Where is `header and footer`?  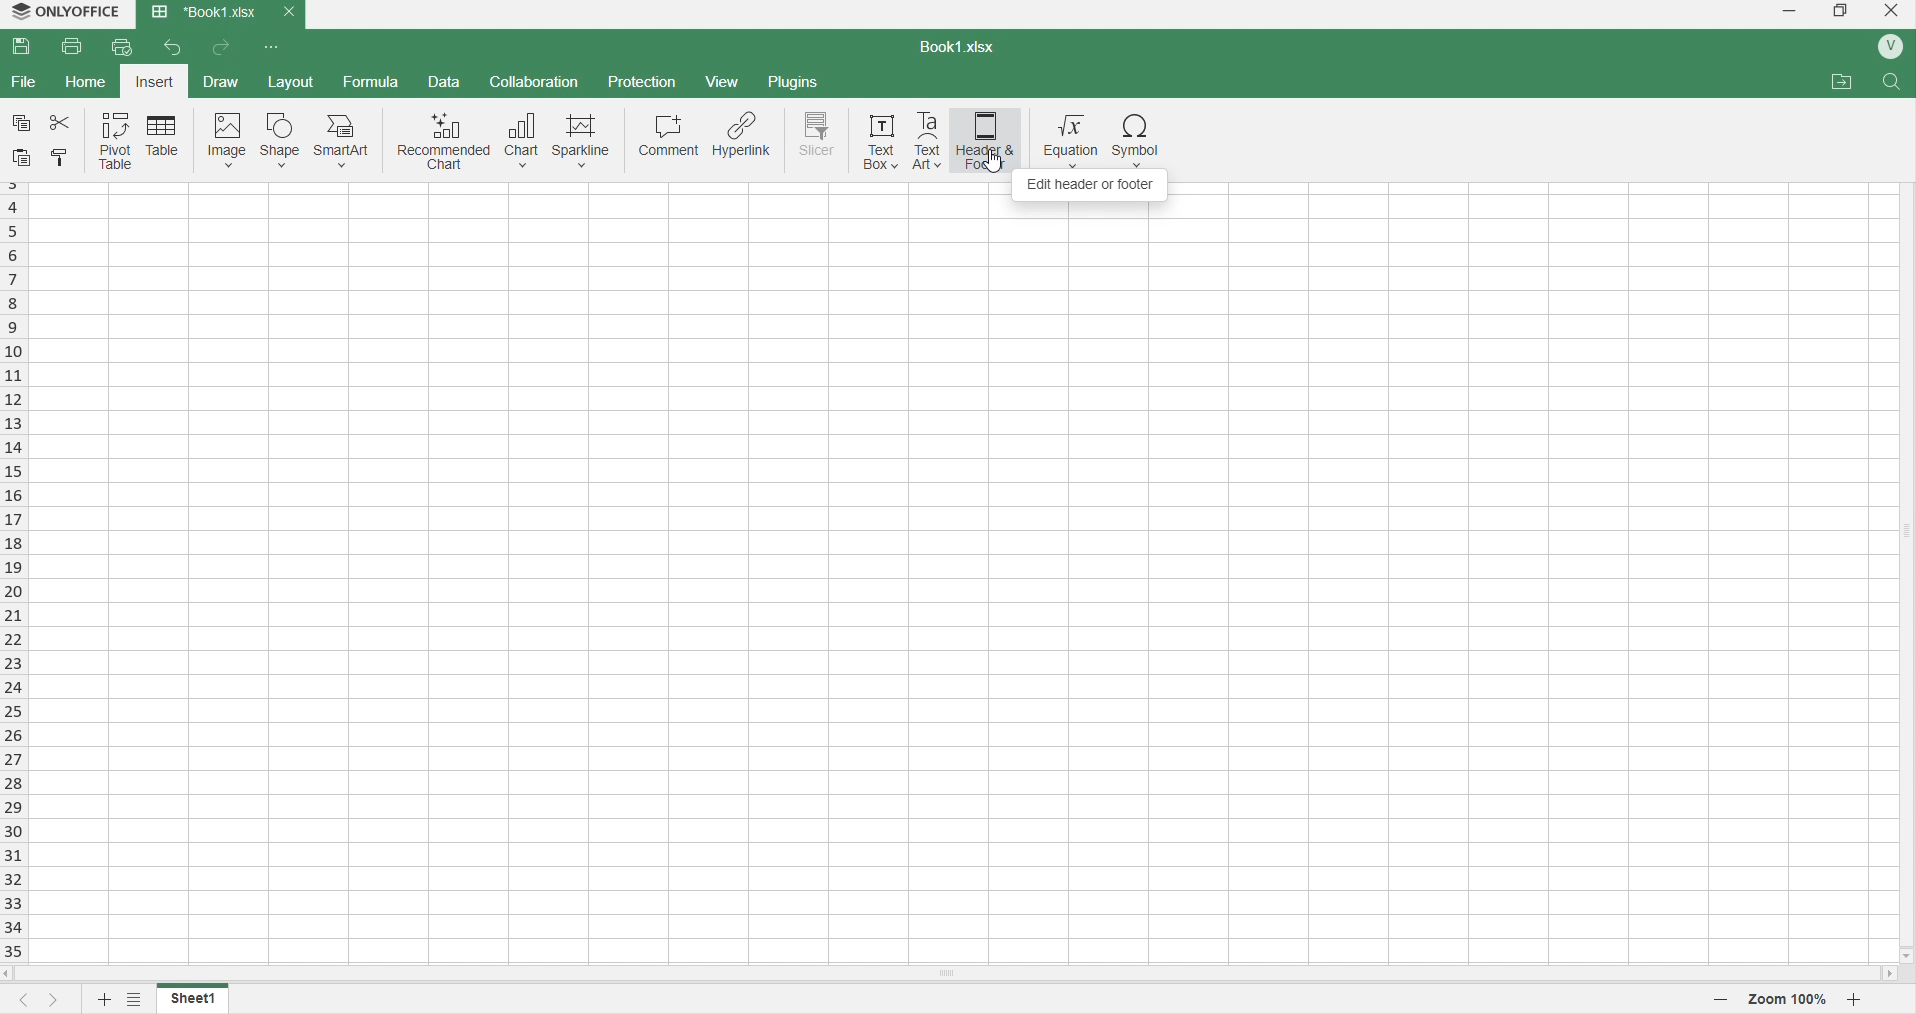 header and footer is located at coordinates (985, 141).